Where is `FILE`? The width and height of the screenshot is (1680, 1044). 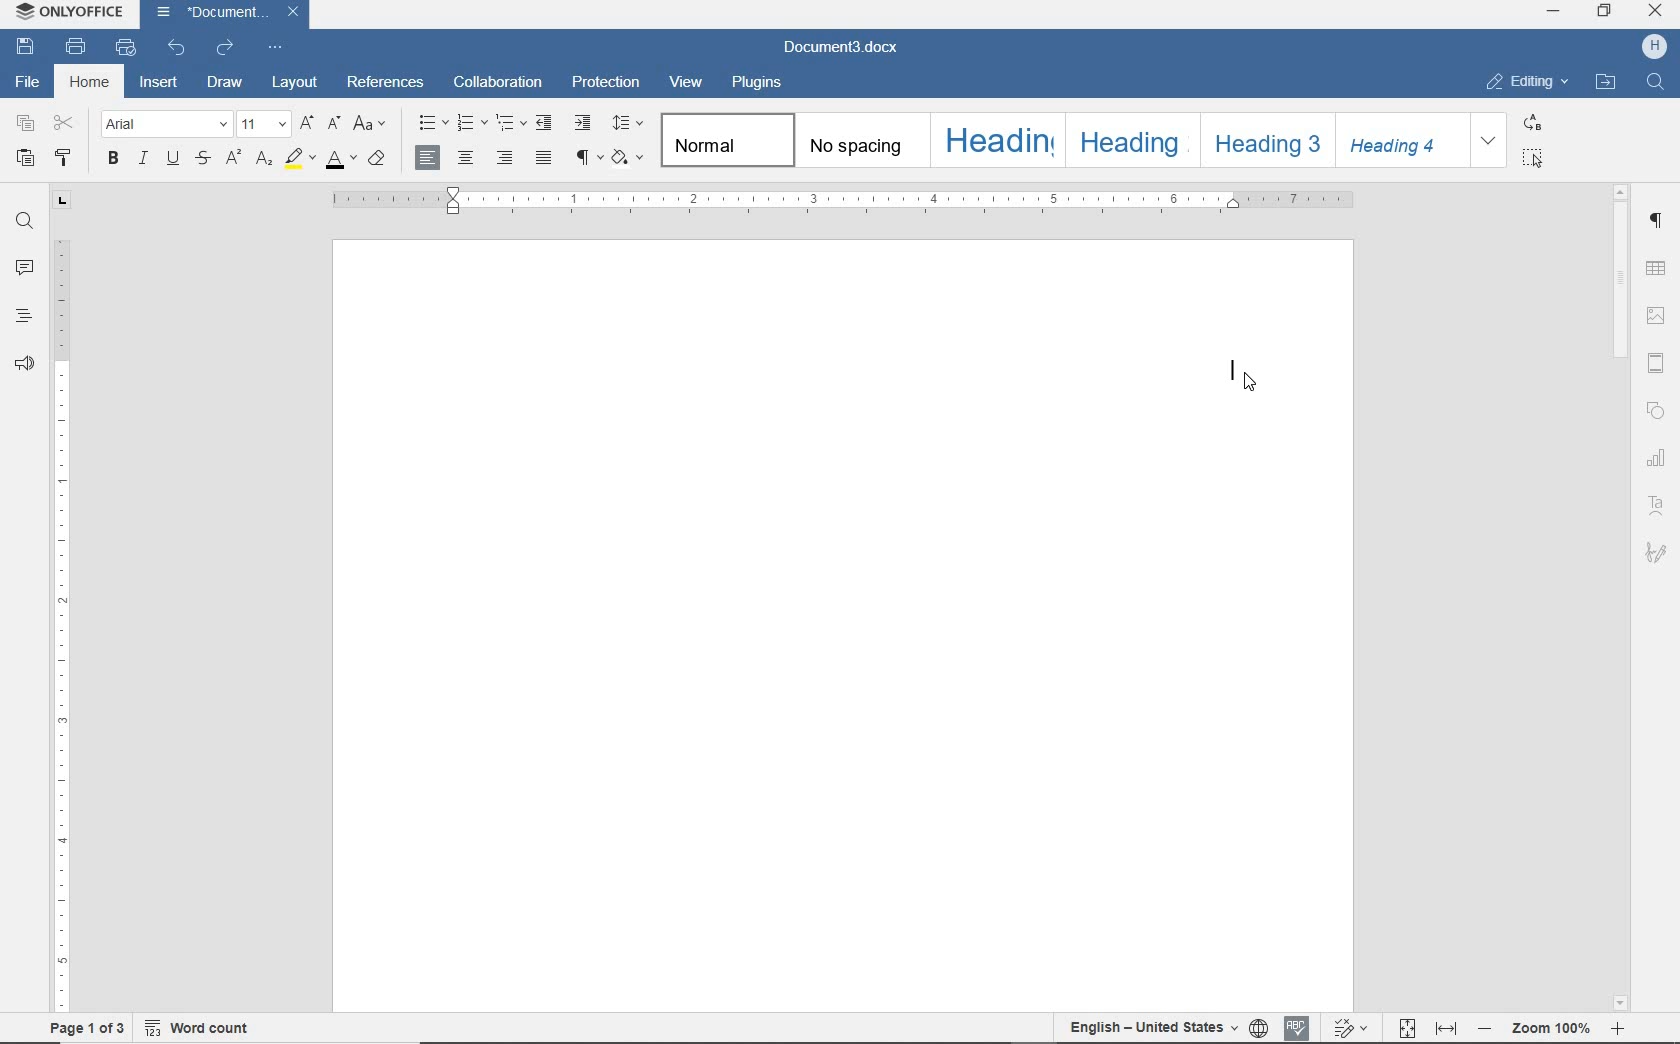
FILE is located at coordinates (30, 84).